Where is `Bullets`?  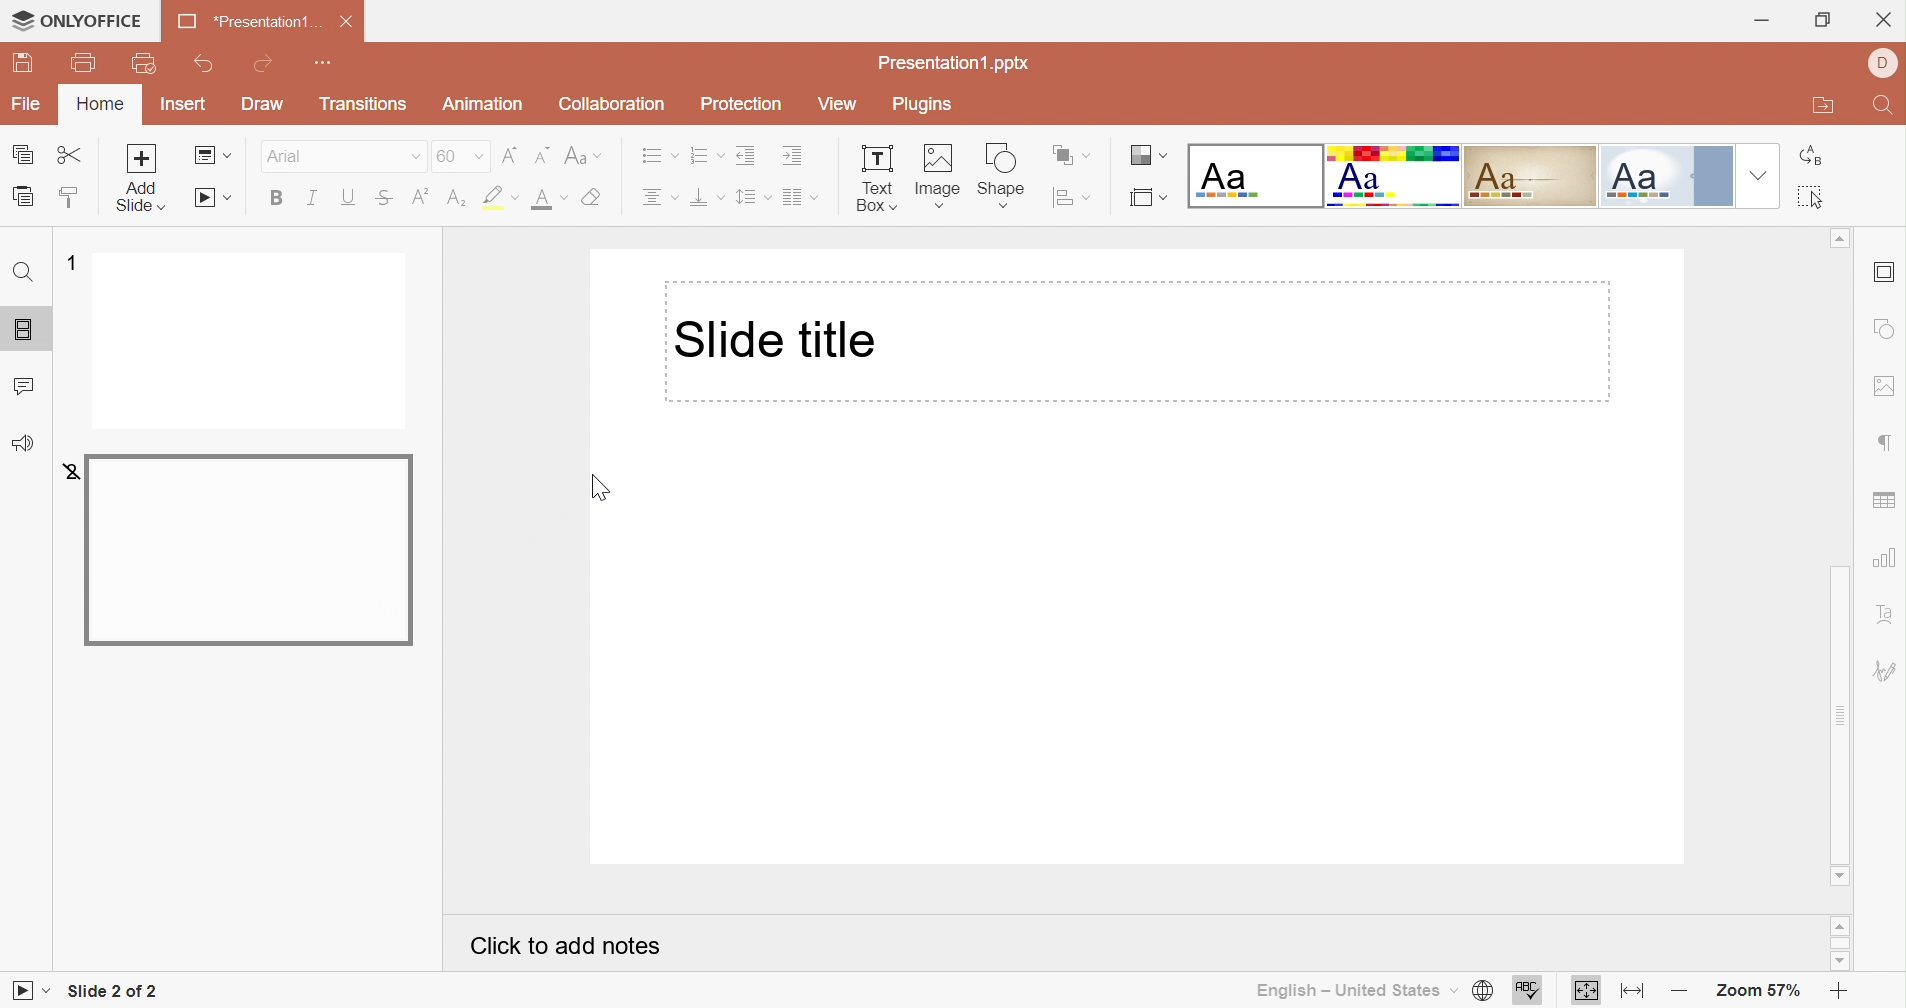 Bullets is located at coordinates (656, 155).